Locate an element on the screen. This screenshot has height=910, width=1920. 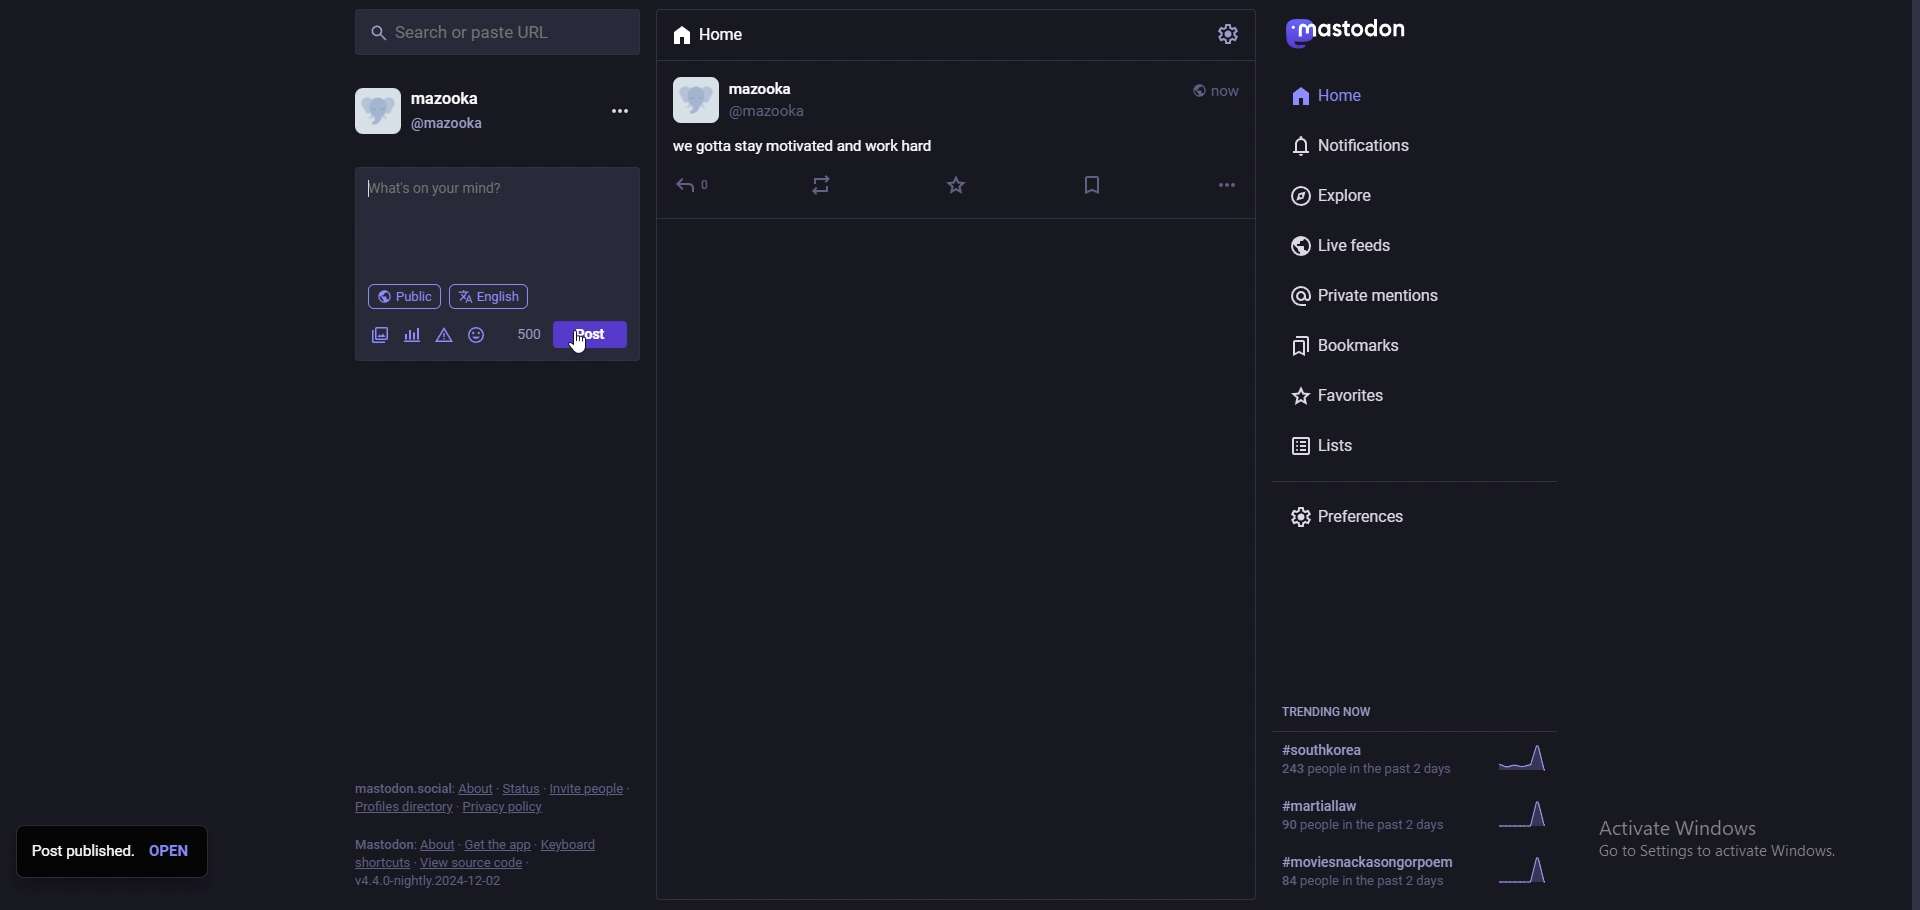
get the app is located at coordinates (498, 844).